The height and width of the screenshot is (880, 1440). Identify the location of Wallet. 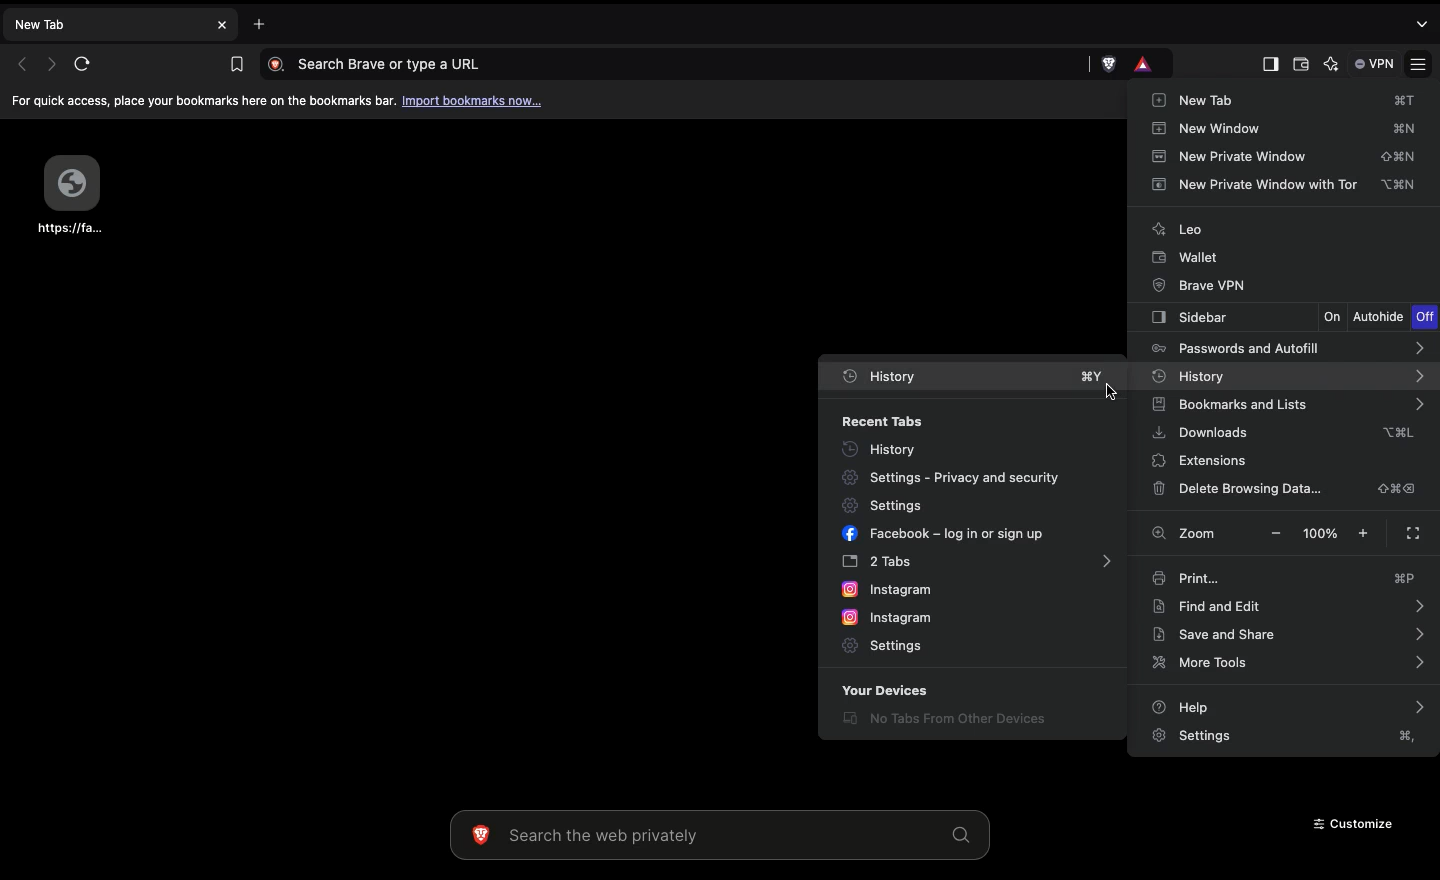
(1299, 66).